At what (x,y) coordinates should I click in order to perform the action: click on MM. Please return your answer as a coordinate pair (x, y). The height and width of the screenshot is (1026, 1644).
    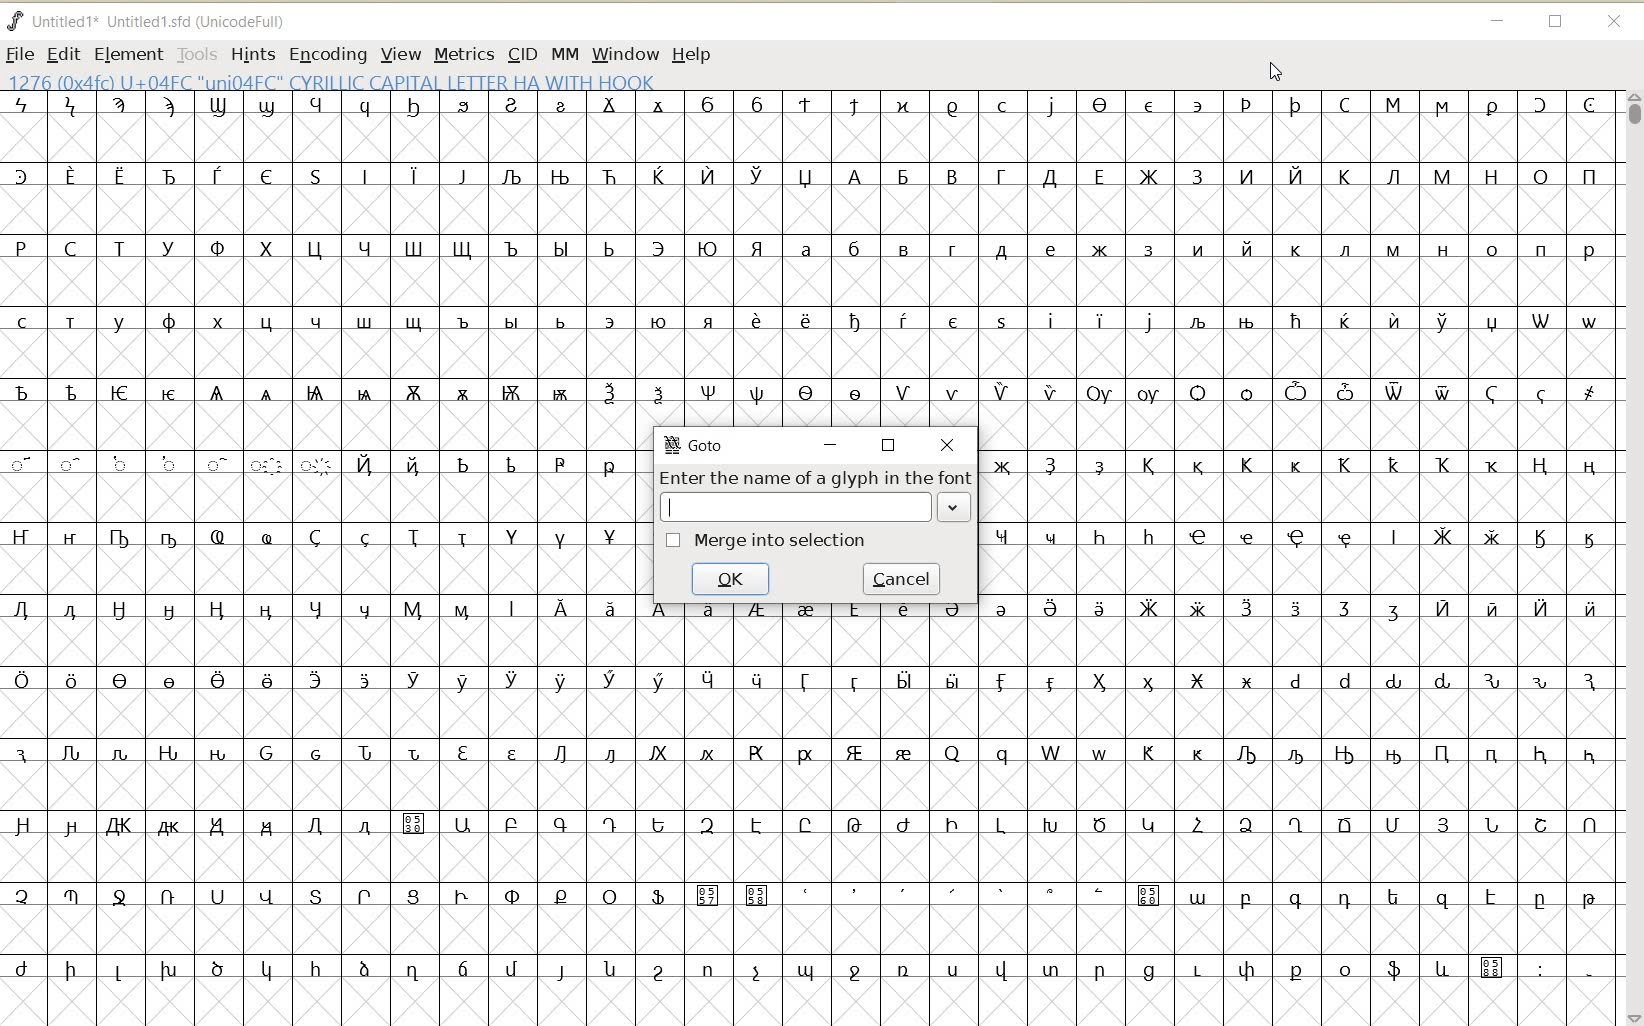
    Looking at the image, I should click on (564, 53).